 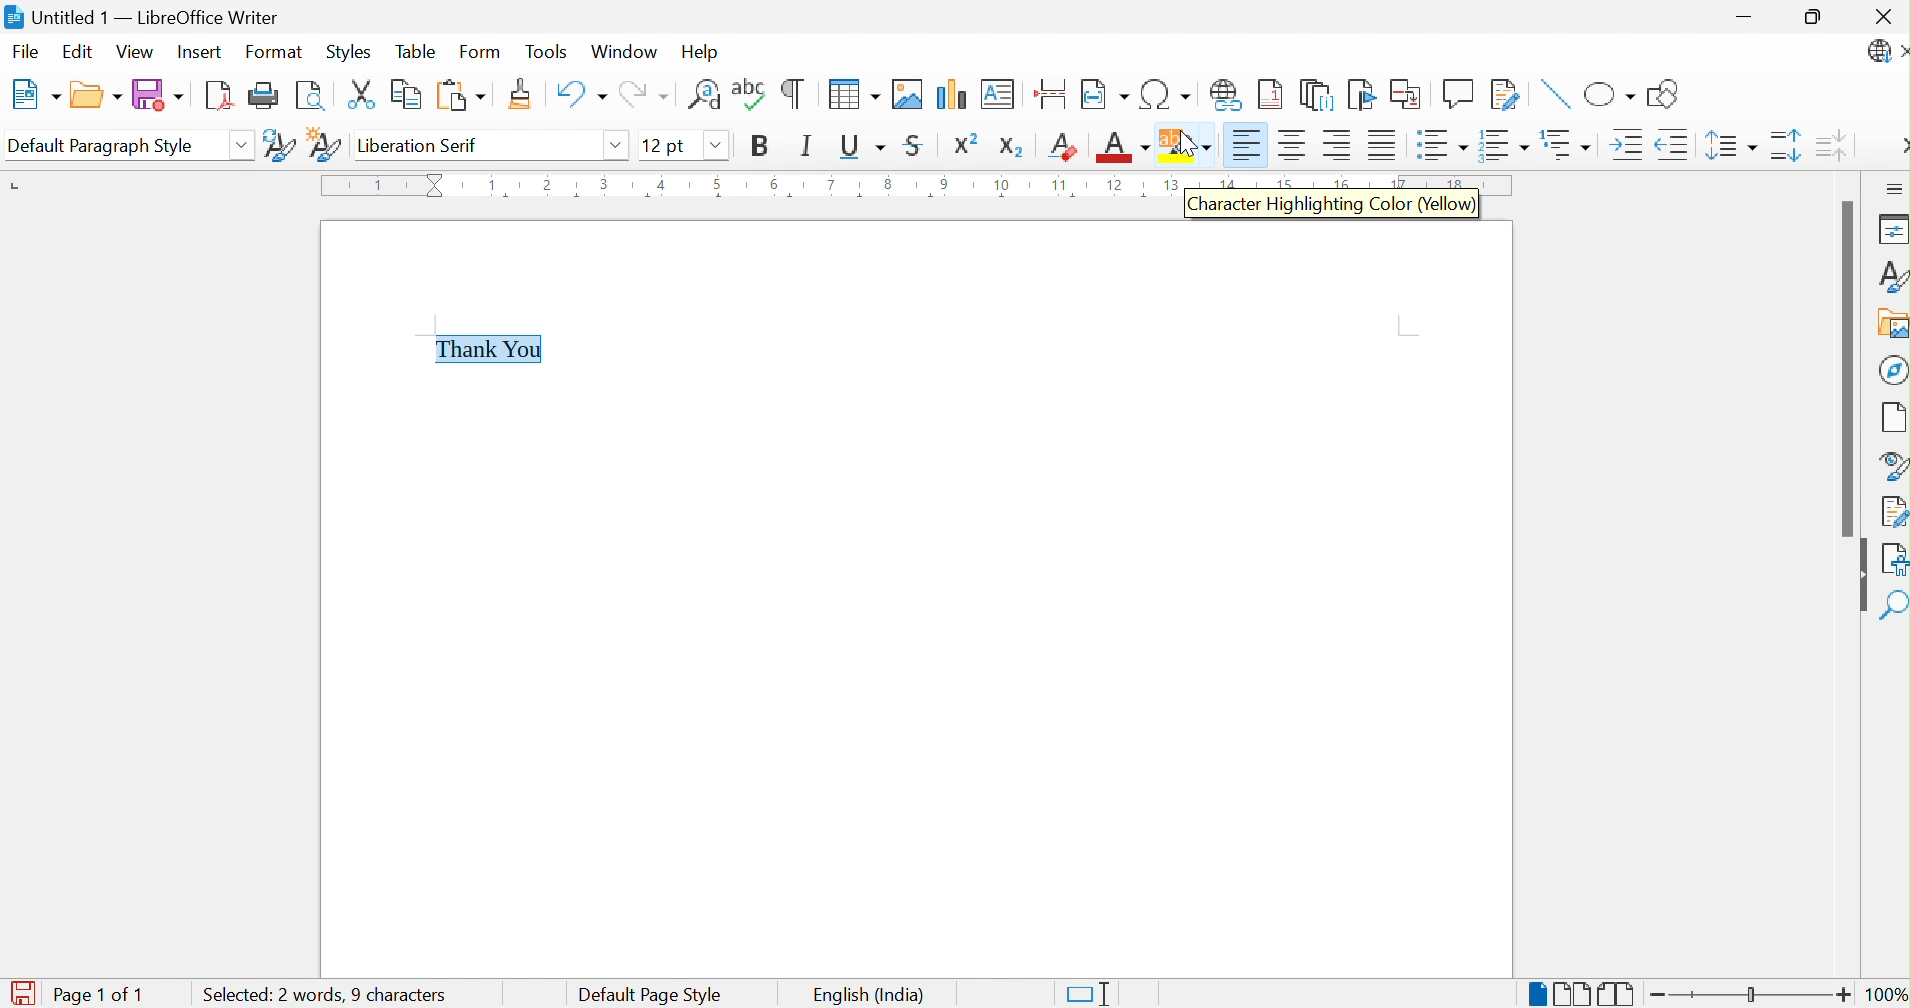 I want to click on Insert Page Break, so click(x=1050, y=93).